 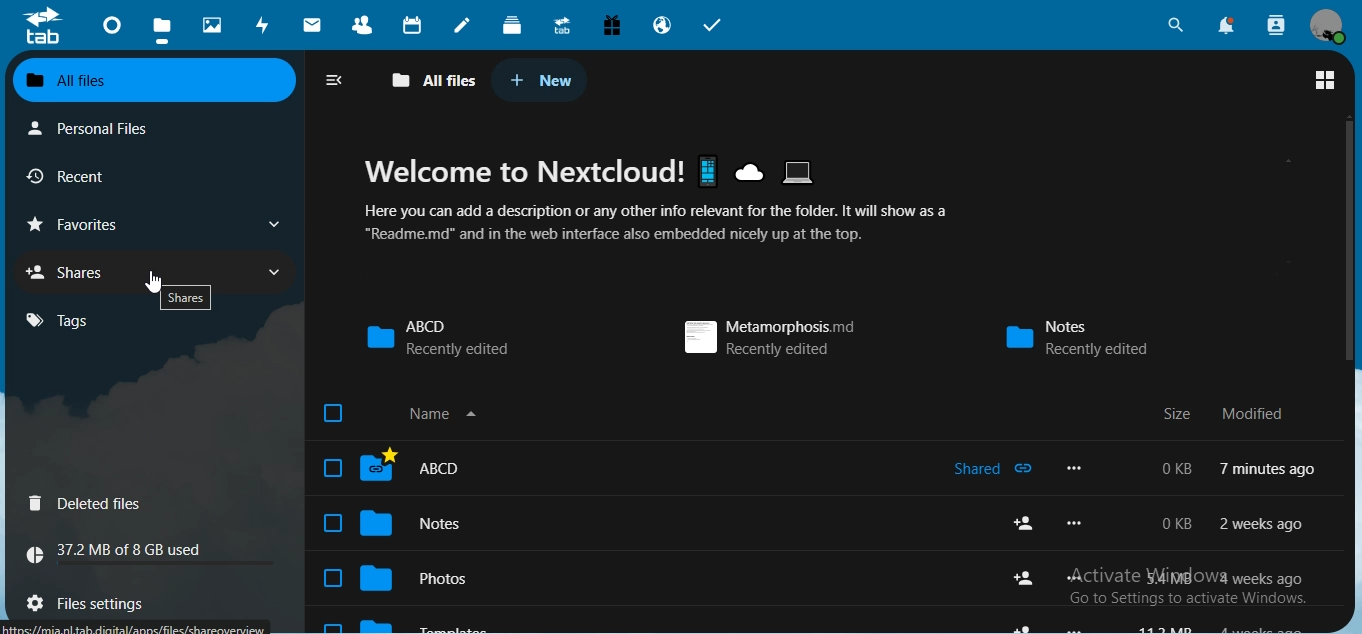 I want to click on show, so click(x=276, y=275).